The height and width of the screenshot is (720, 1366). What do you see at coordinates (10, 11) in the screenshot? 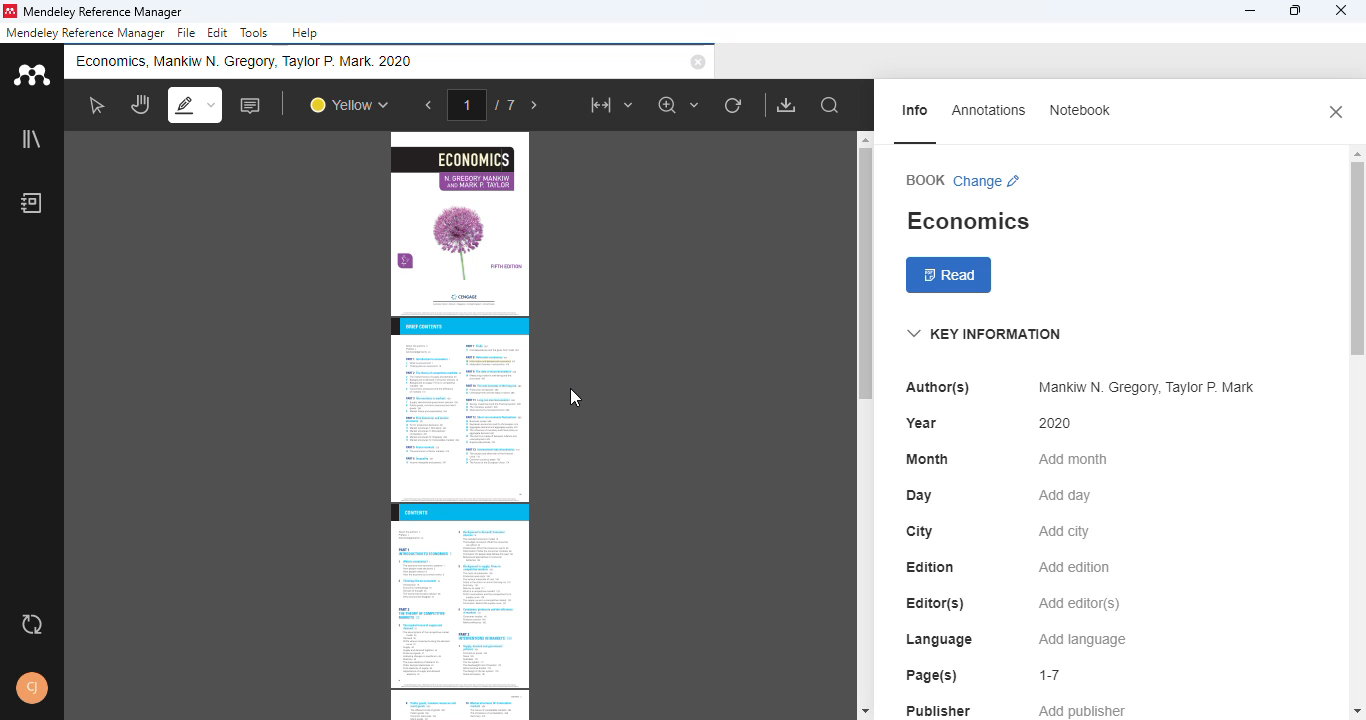
I see `logo` at bounding box center [10, 11].